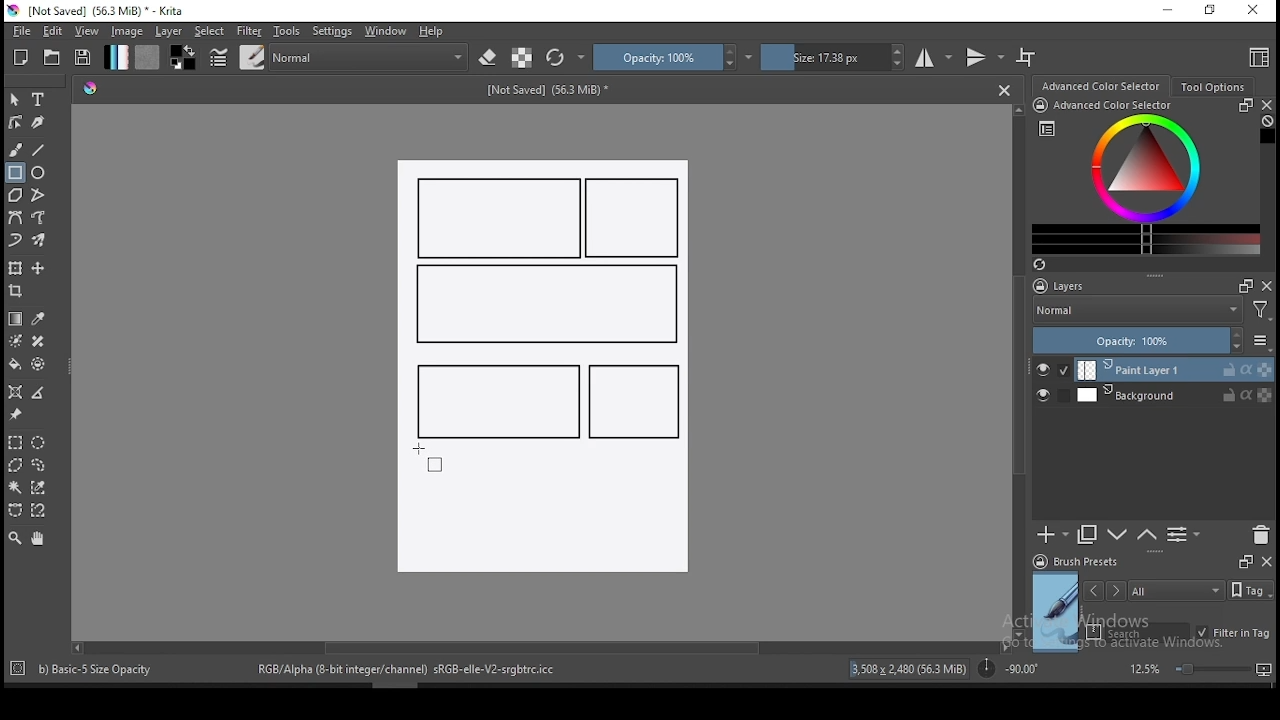 The image size is (1280, 720). Describe the element at coordinates (126, 31) in the screenshot. I see `image` at that location.